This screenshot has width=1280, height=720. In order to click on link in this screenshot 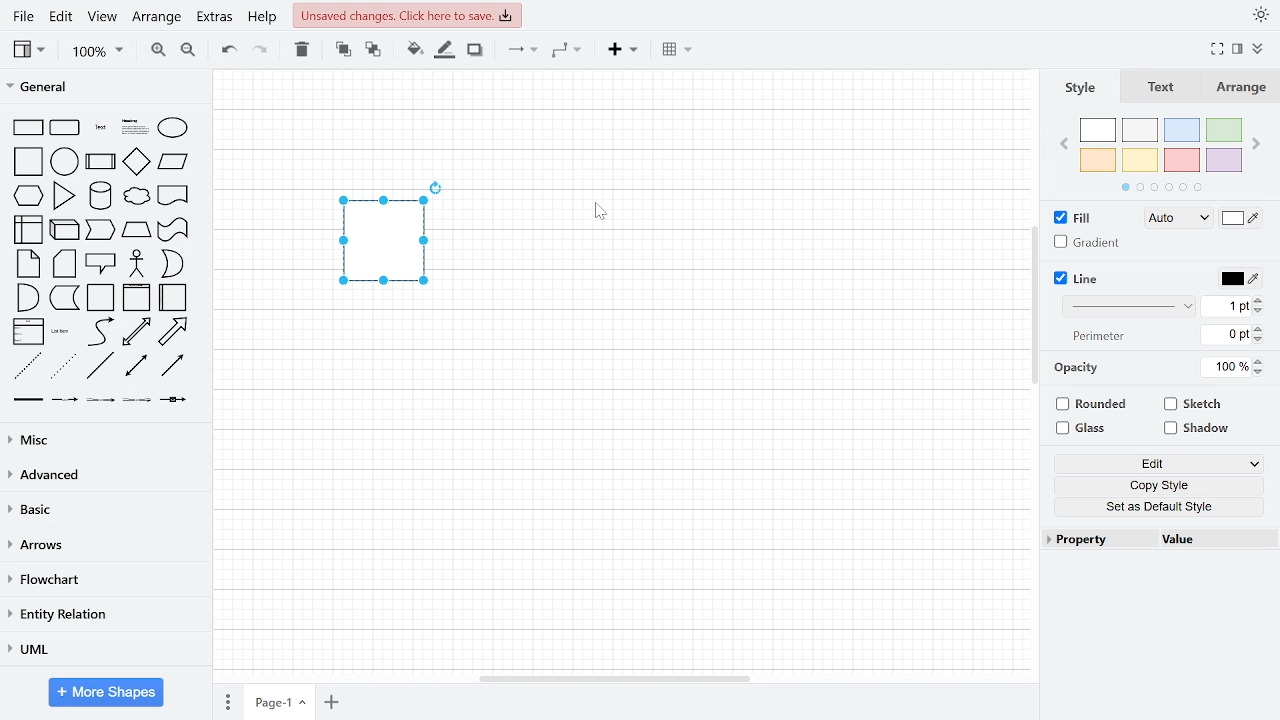, I will do `click(26, 400)`.